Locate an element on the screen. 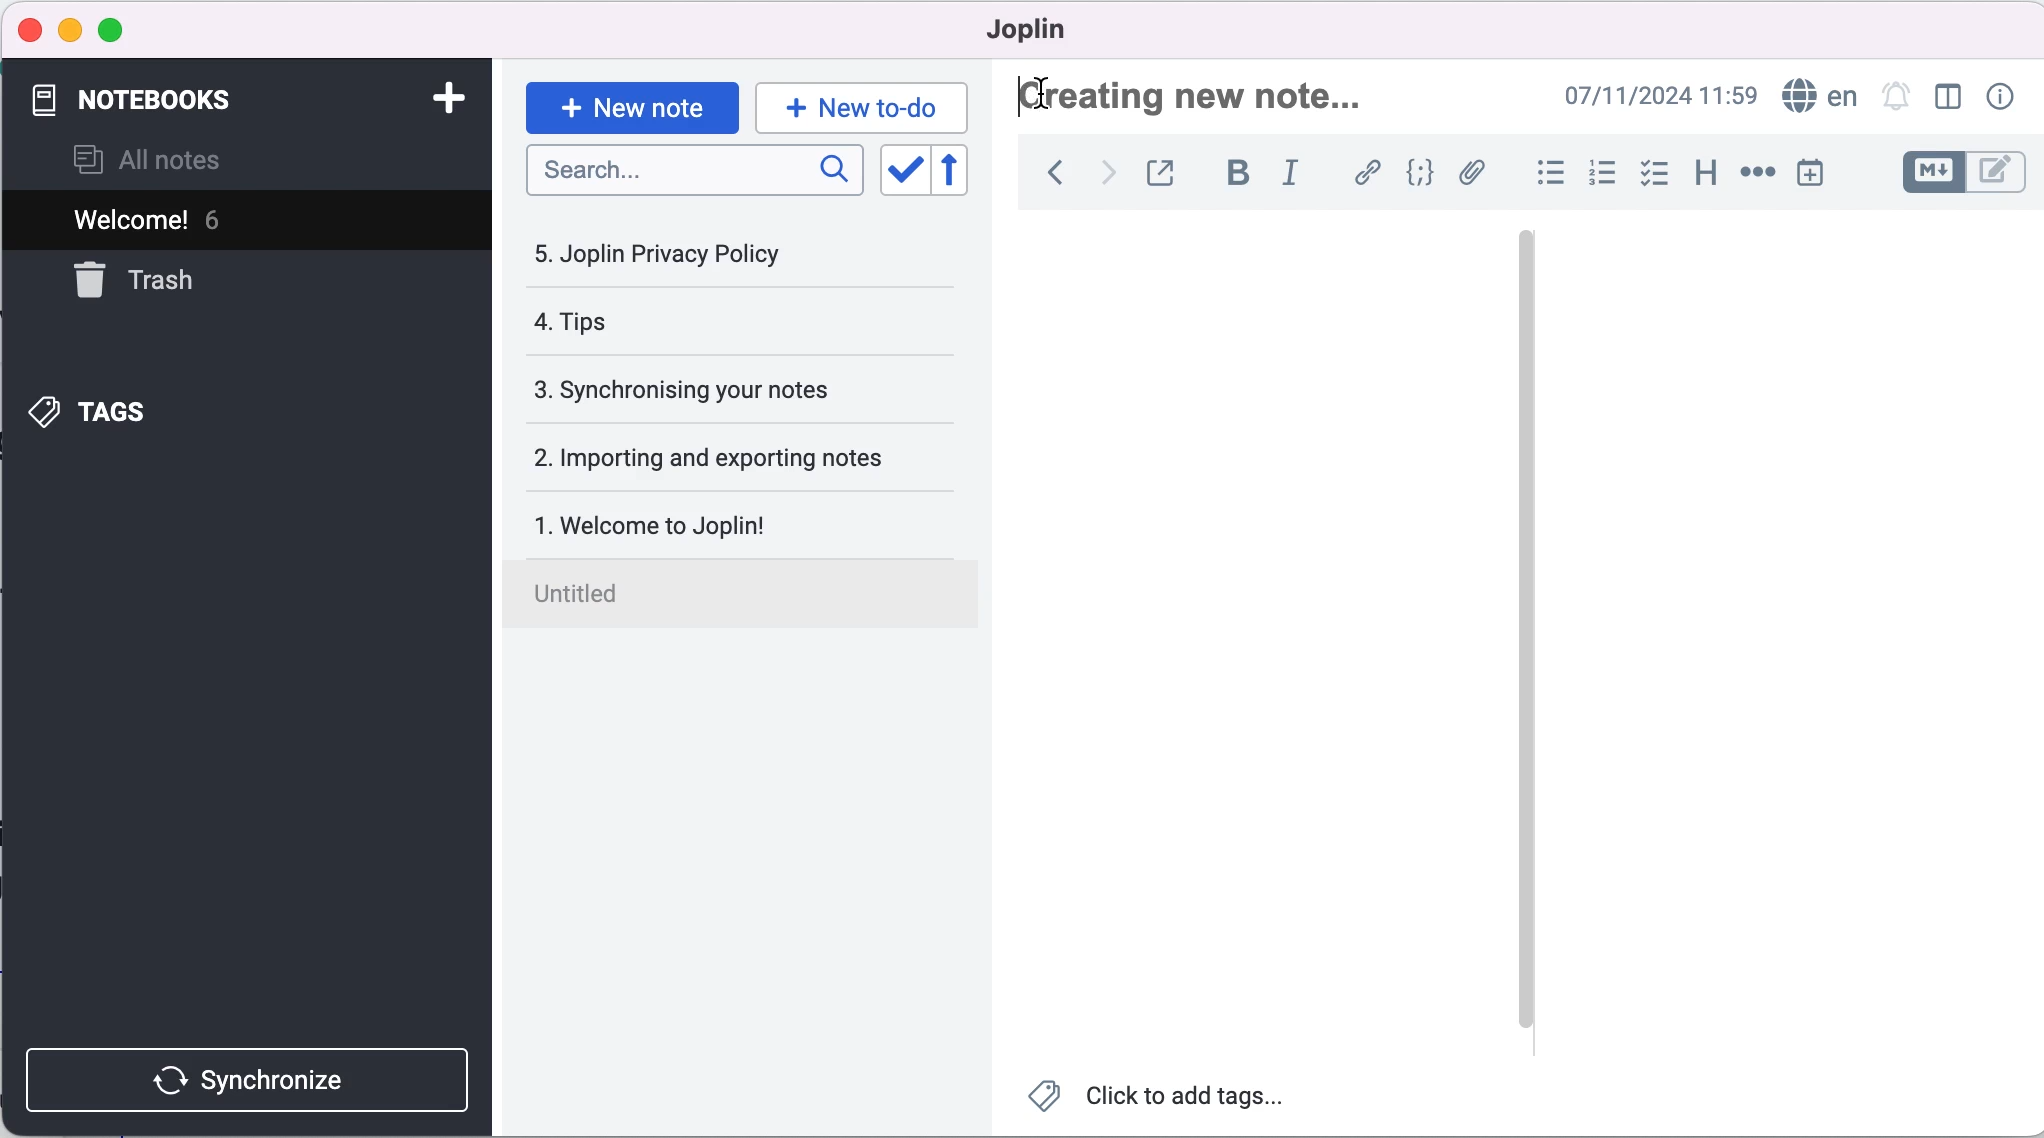  back is located at coordinates (1049, 176).